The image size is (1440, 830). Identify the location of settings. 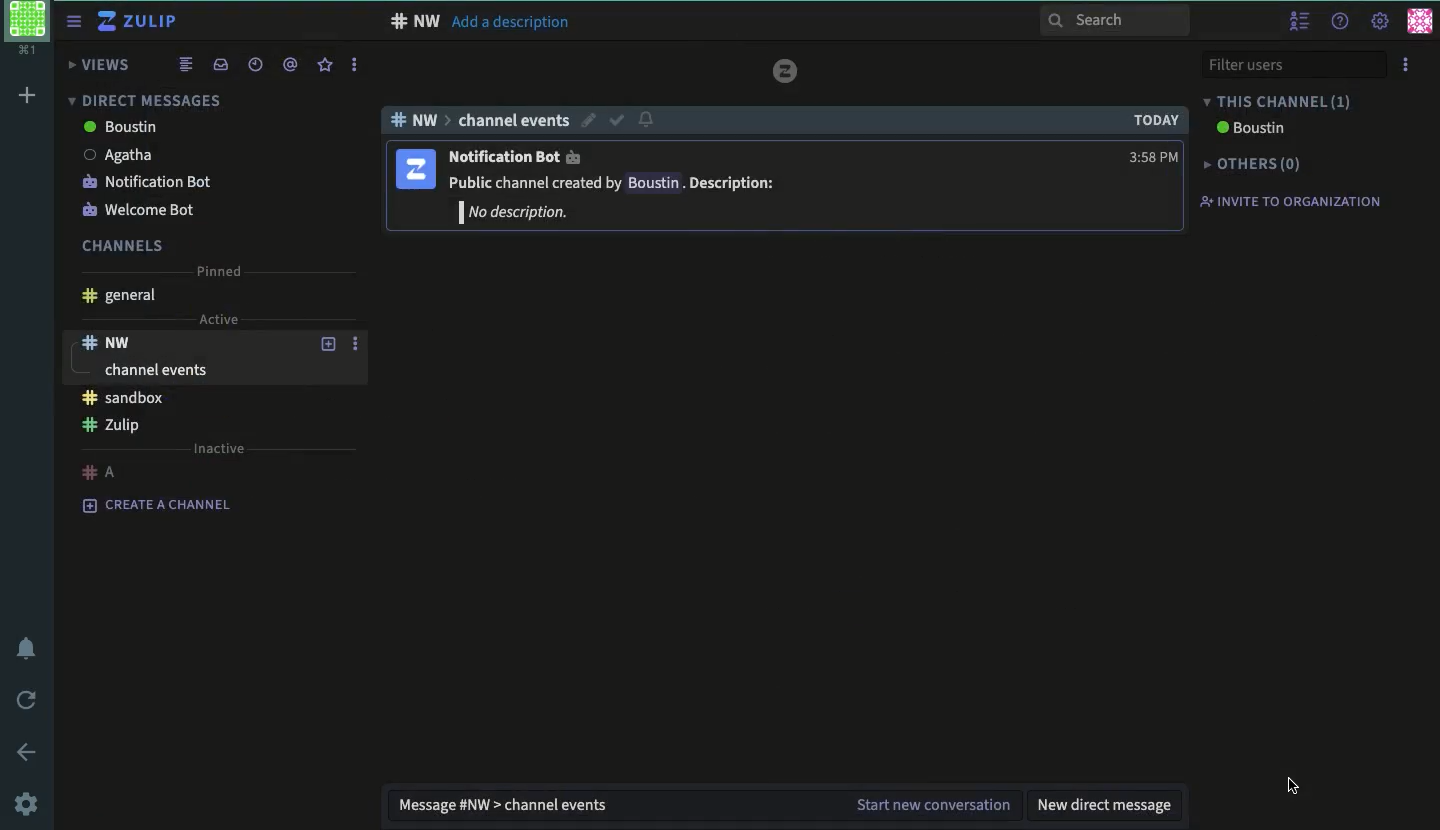
(27, 803).